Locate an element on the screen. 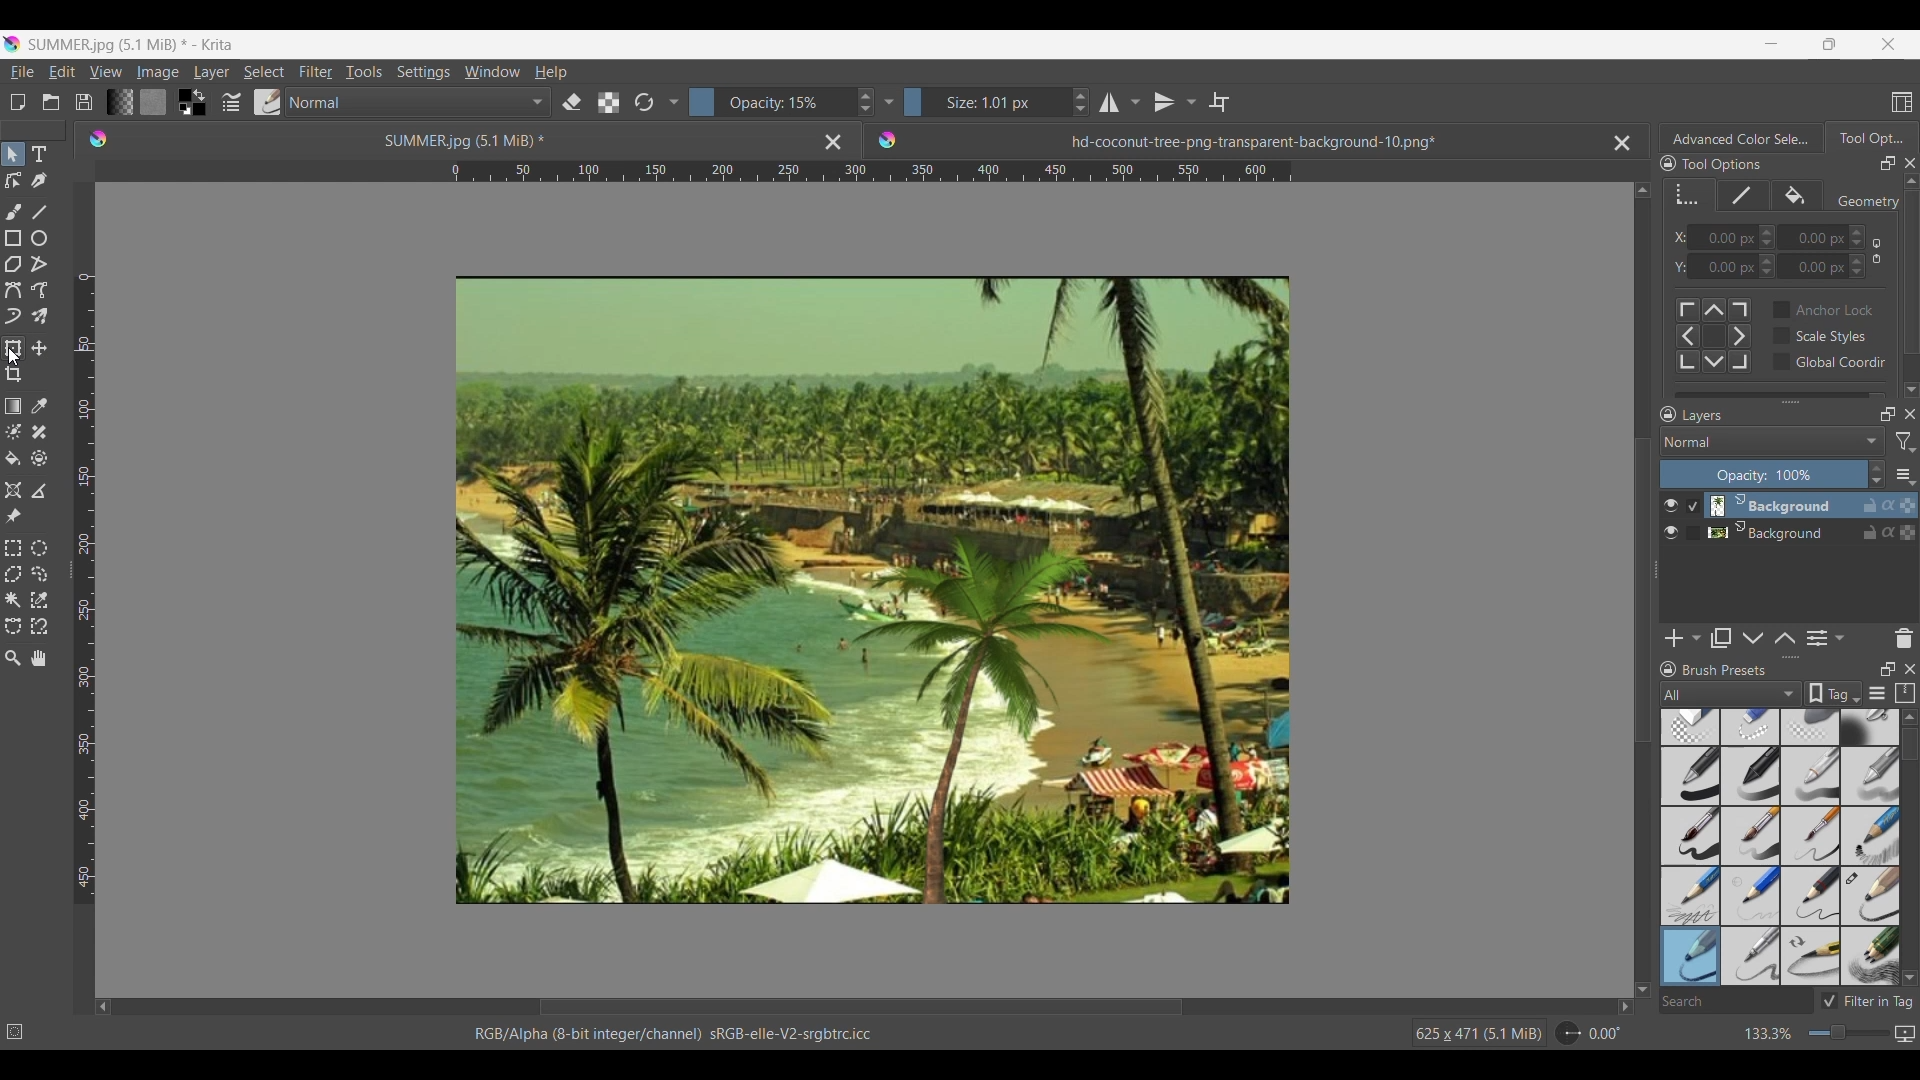 The height and width of the screenshot is (1080, 1920). Search brush manually is located at coordinates (1735, 1001).